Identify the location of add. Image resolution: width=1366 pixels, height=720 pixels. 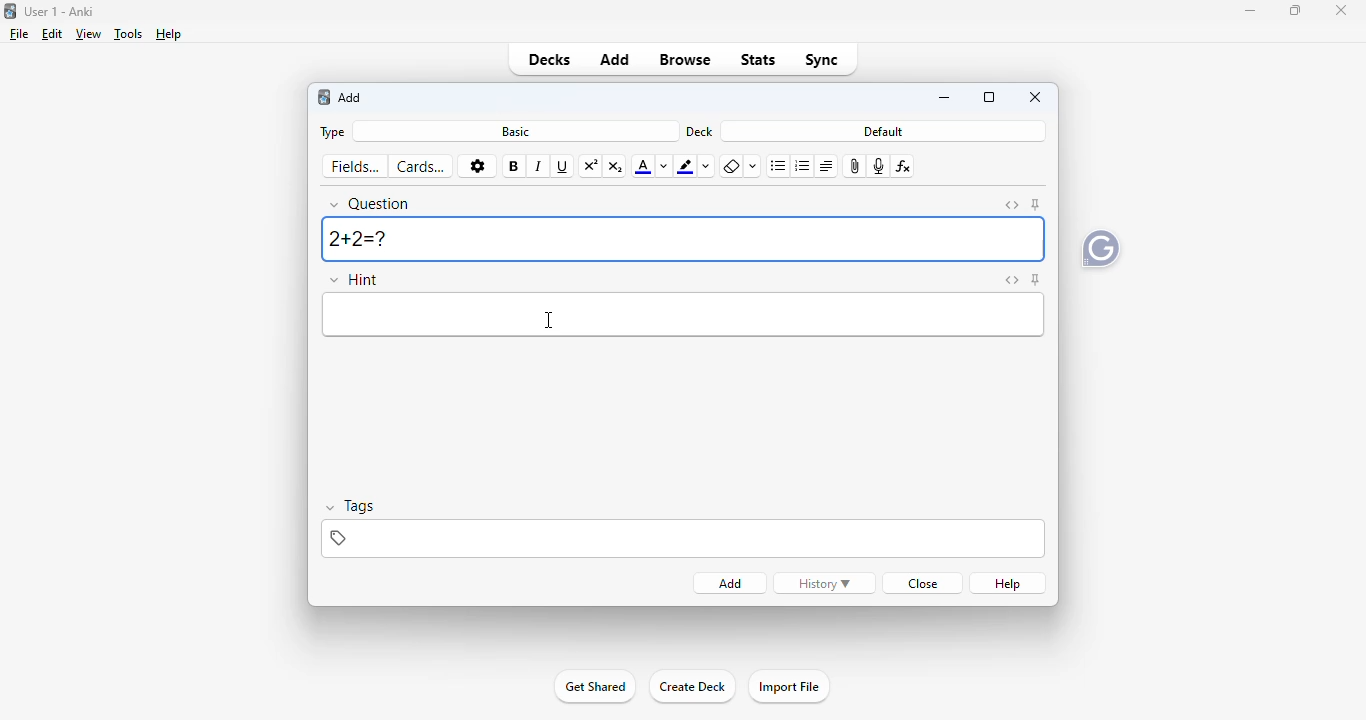
(349, 97).